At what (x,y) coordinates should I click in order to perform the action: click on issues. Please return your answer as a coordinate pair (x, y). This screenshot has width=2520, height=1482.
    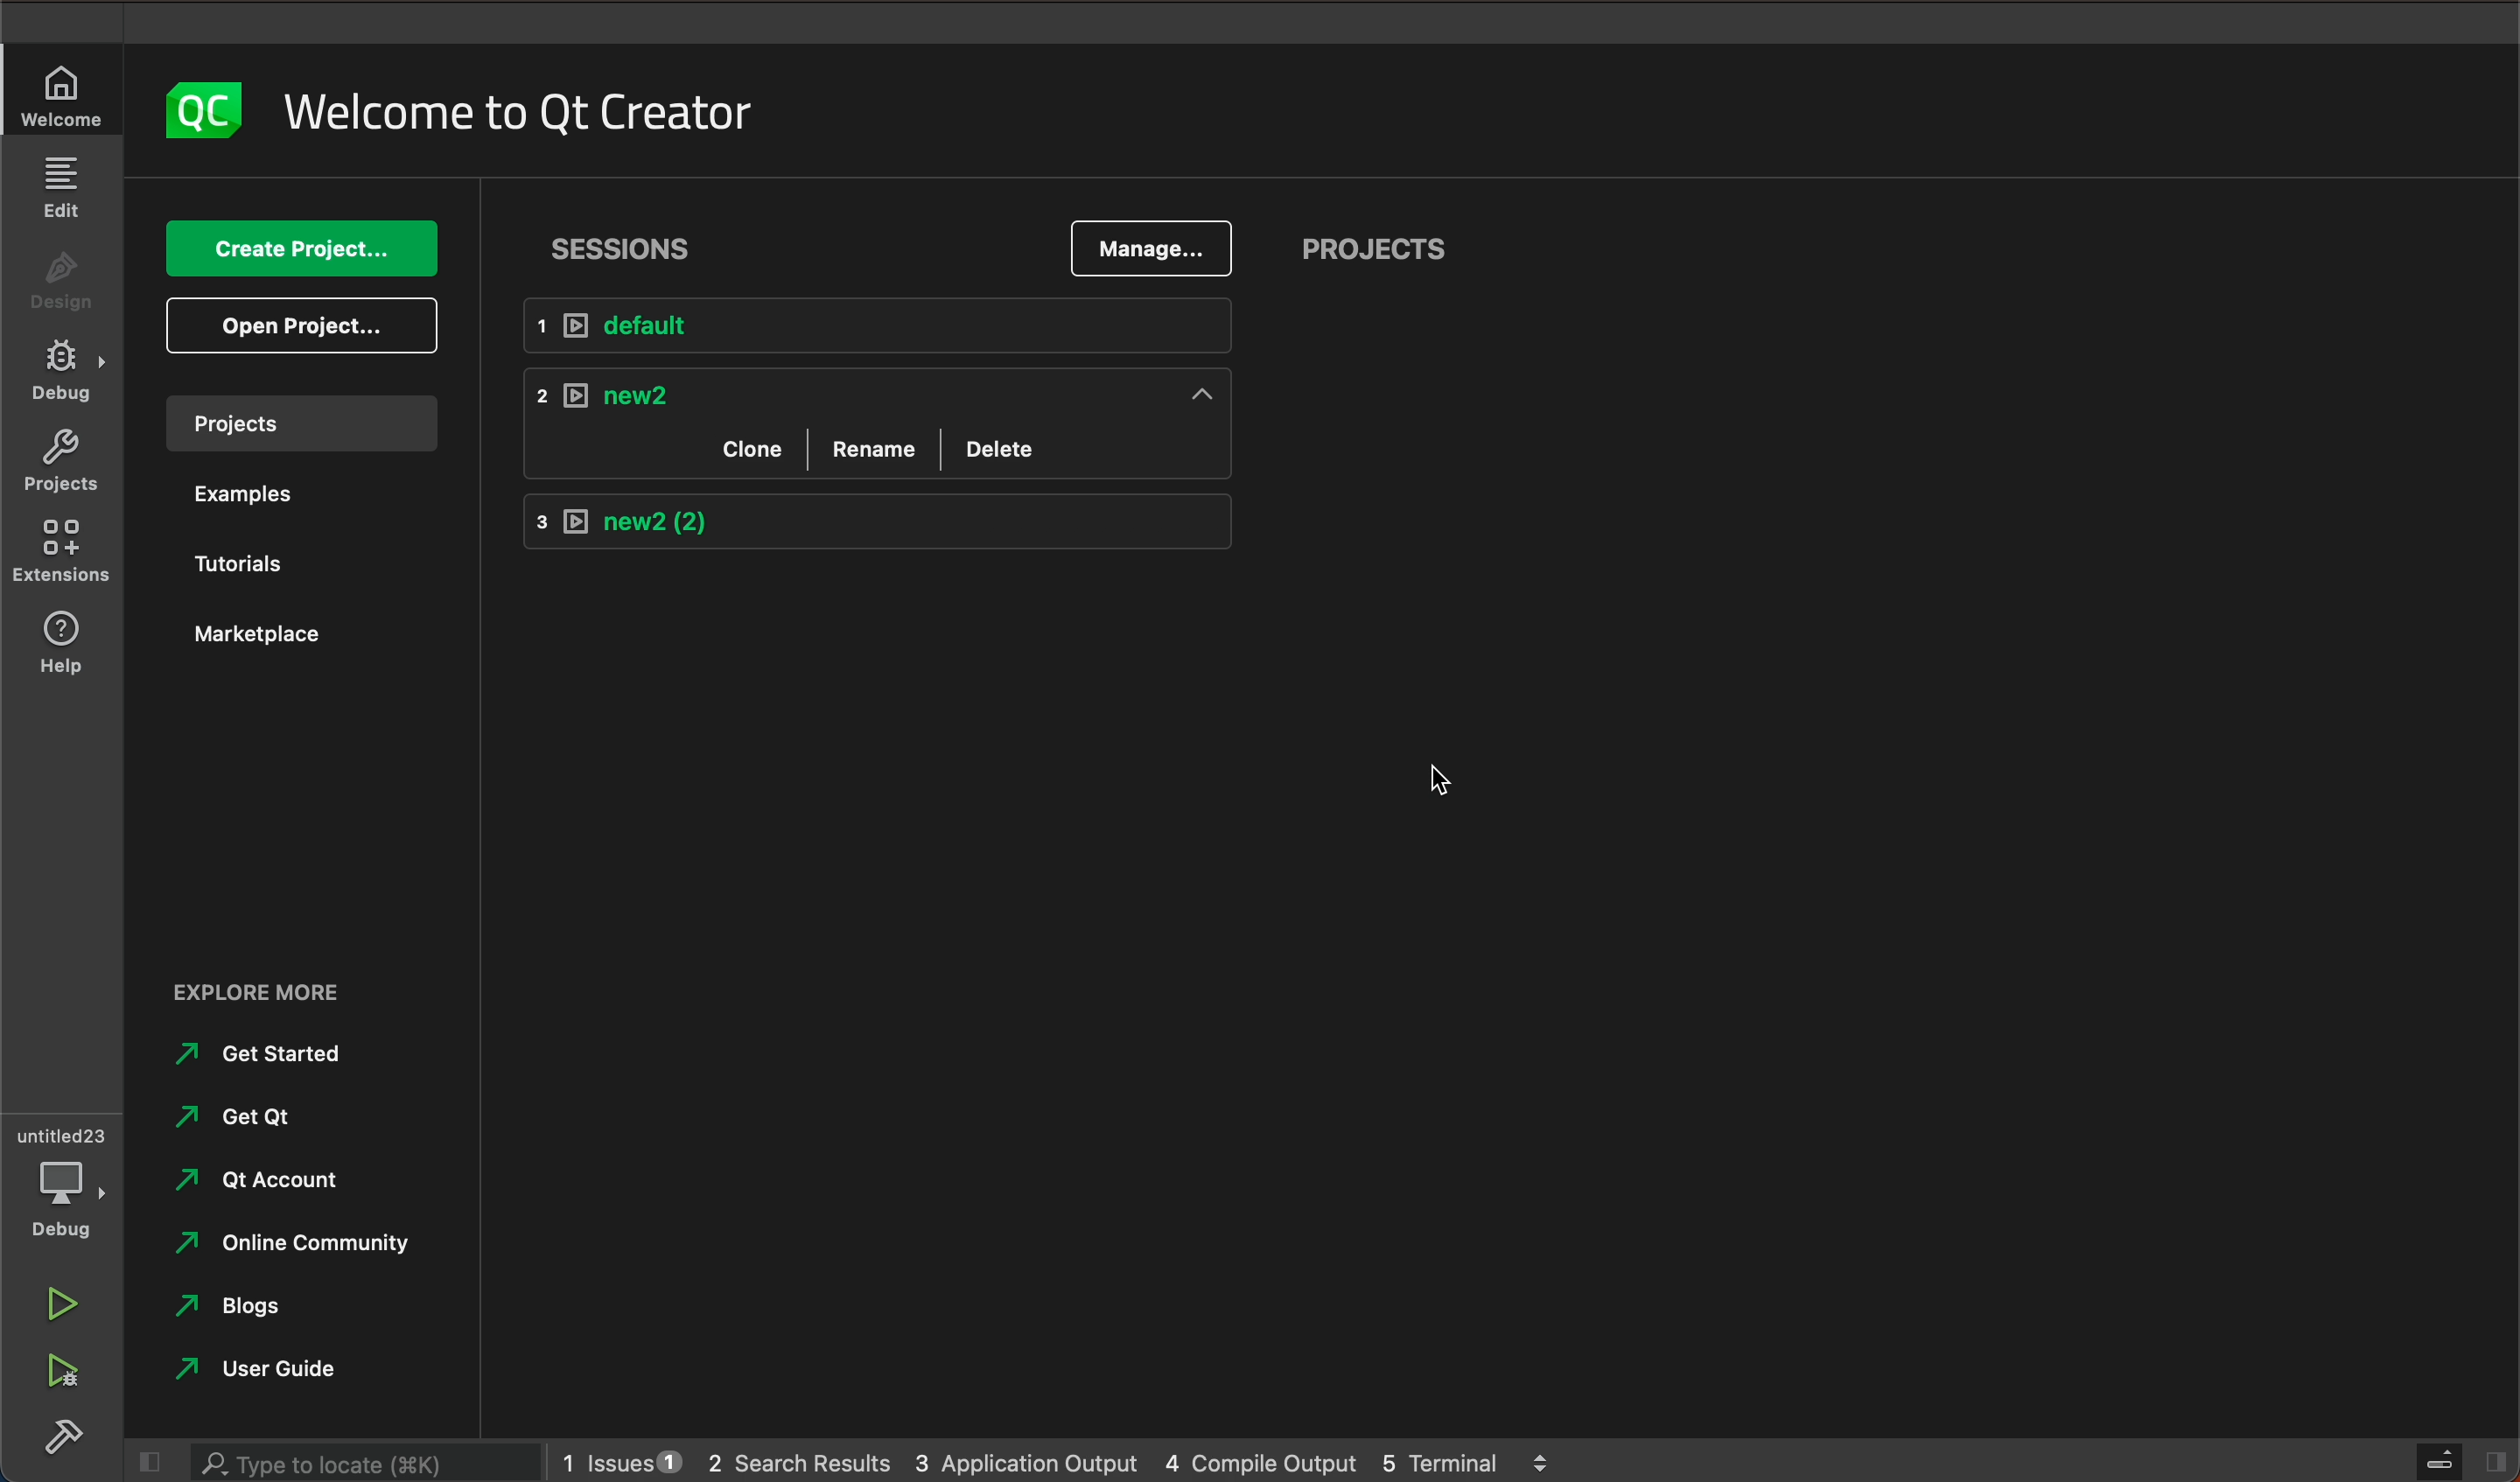
    Looking at the image, I should click on (620, 1458).